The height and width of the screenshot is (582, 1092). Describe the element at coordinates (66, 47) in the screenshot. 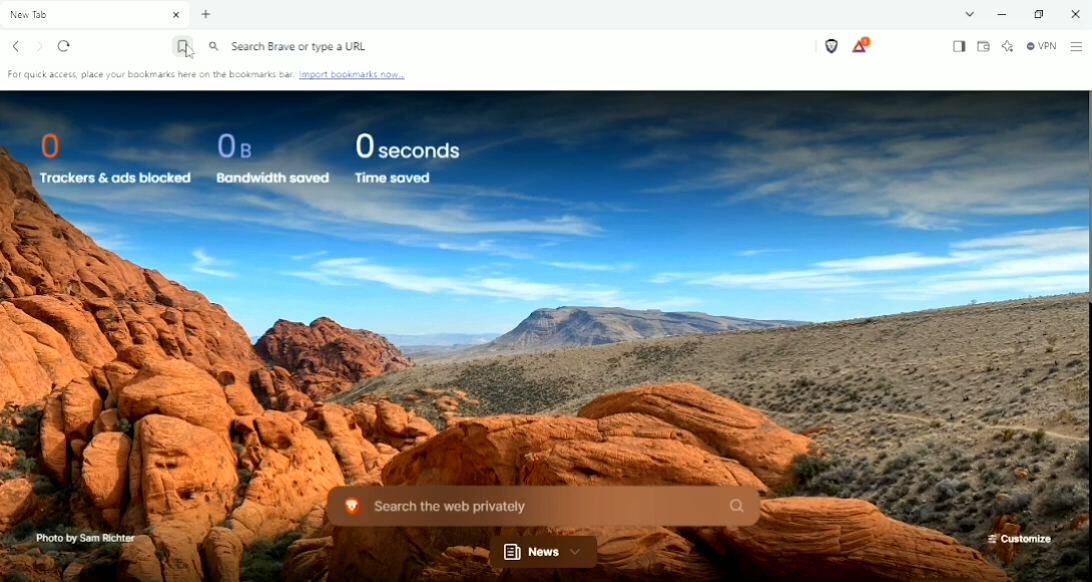

I see `Reload this page` at that location.